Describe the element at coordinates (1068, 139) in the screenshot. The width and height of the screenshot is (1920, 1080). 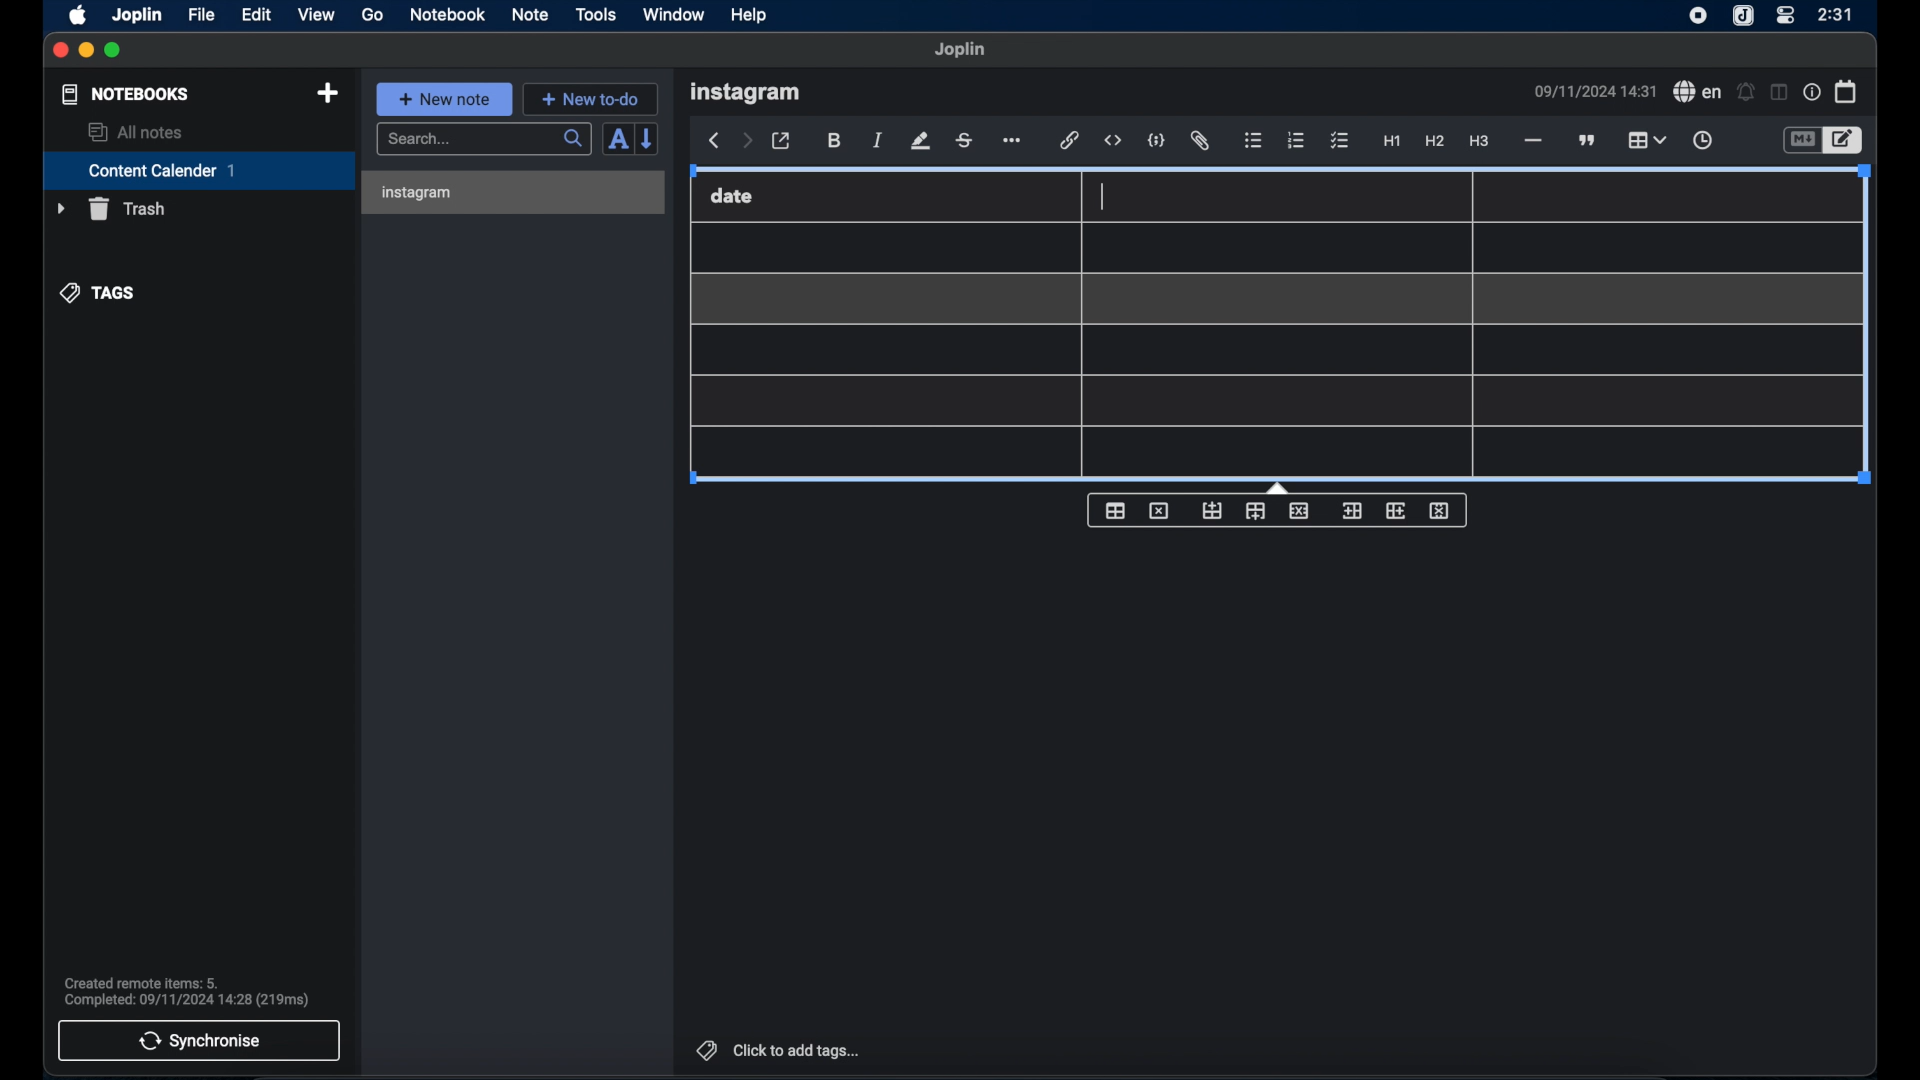
I see `hyperlink` at that location.